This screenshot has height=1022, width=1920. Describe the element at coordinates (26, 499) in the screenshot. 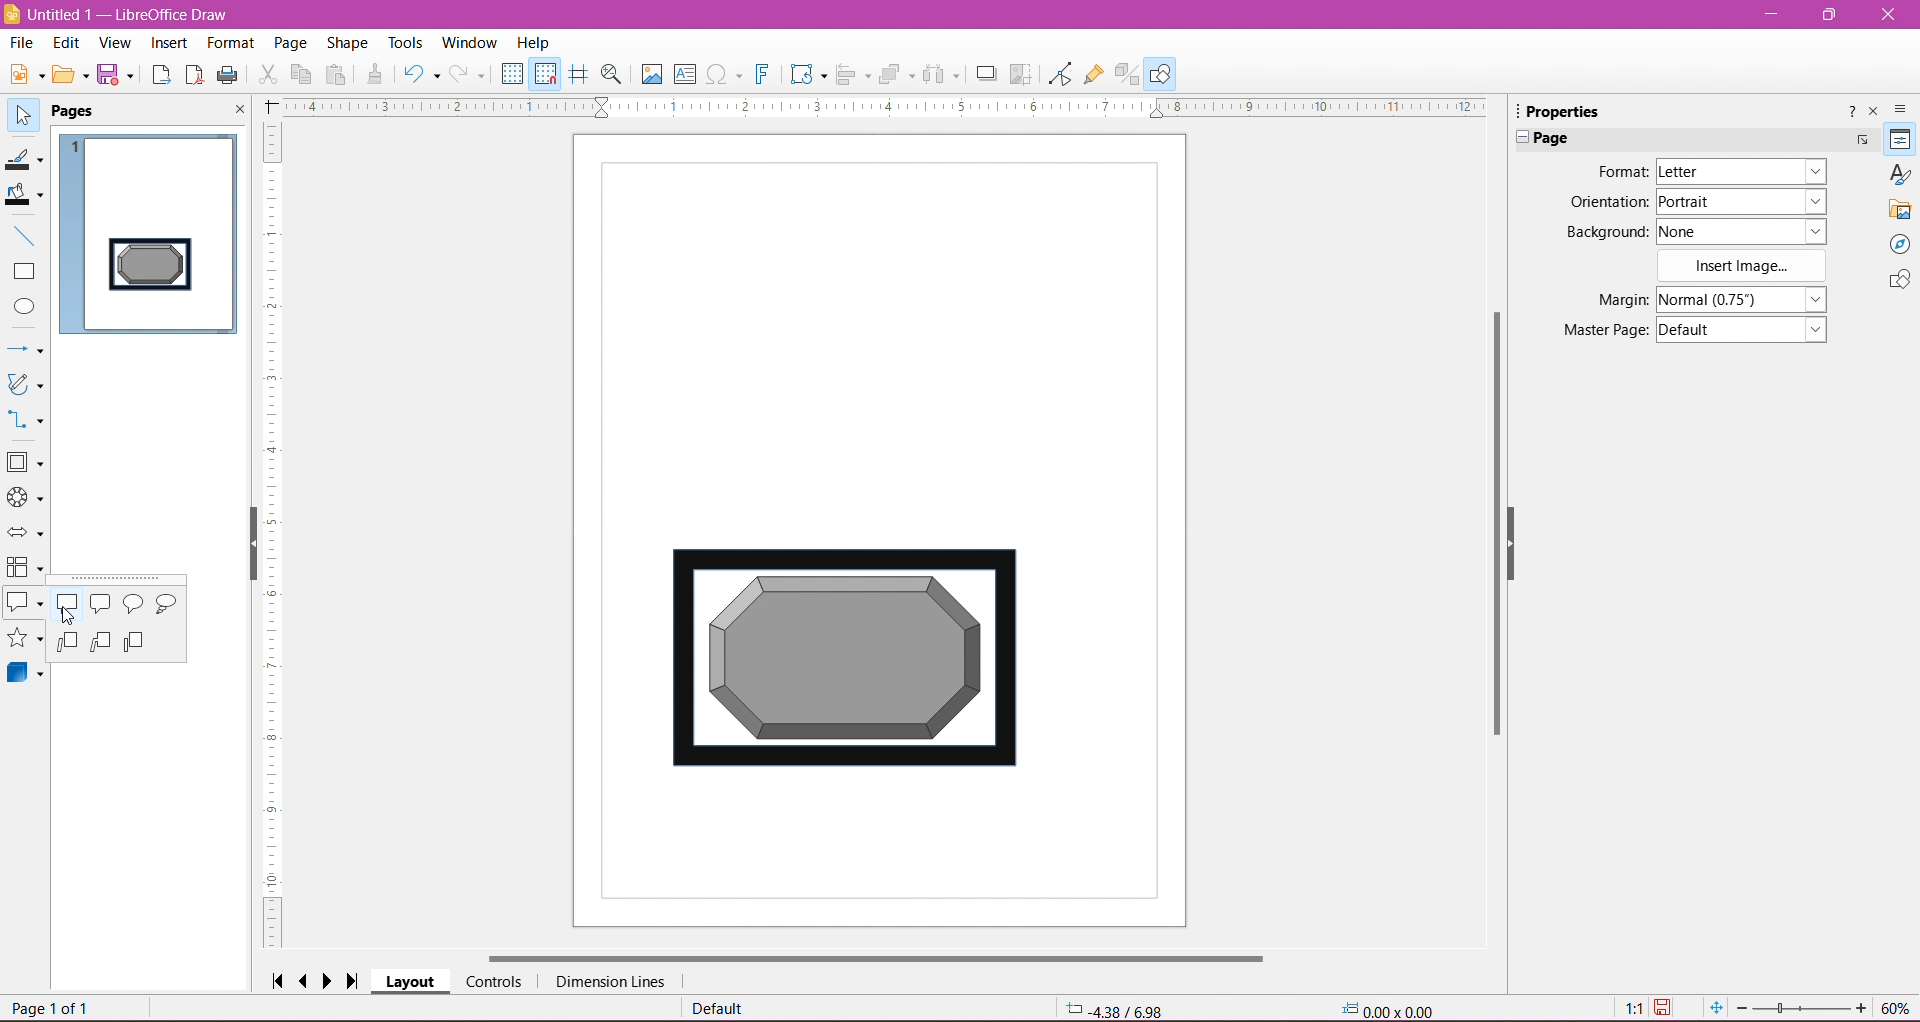

I see `Symbol Shapes` at that location.